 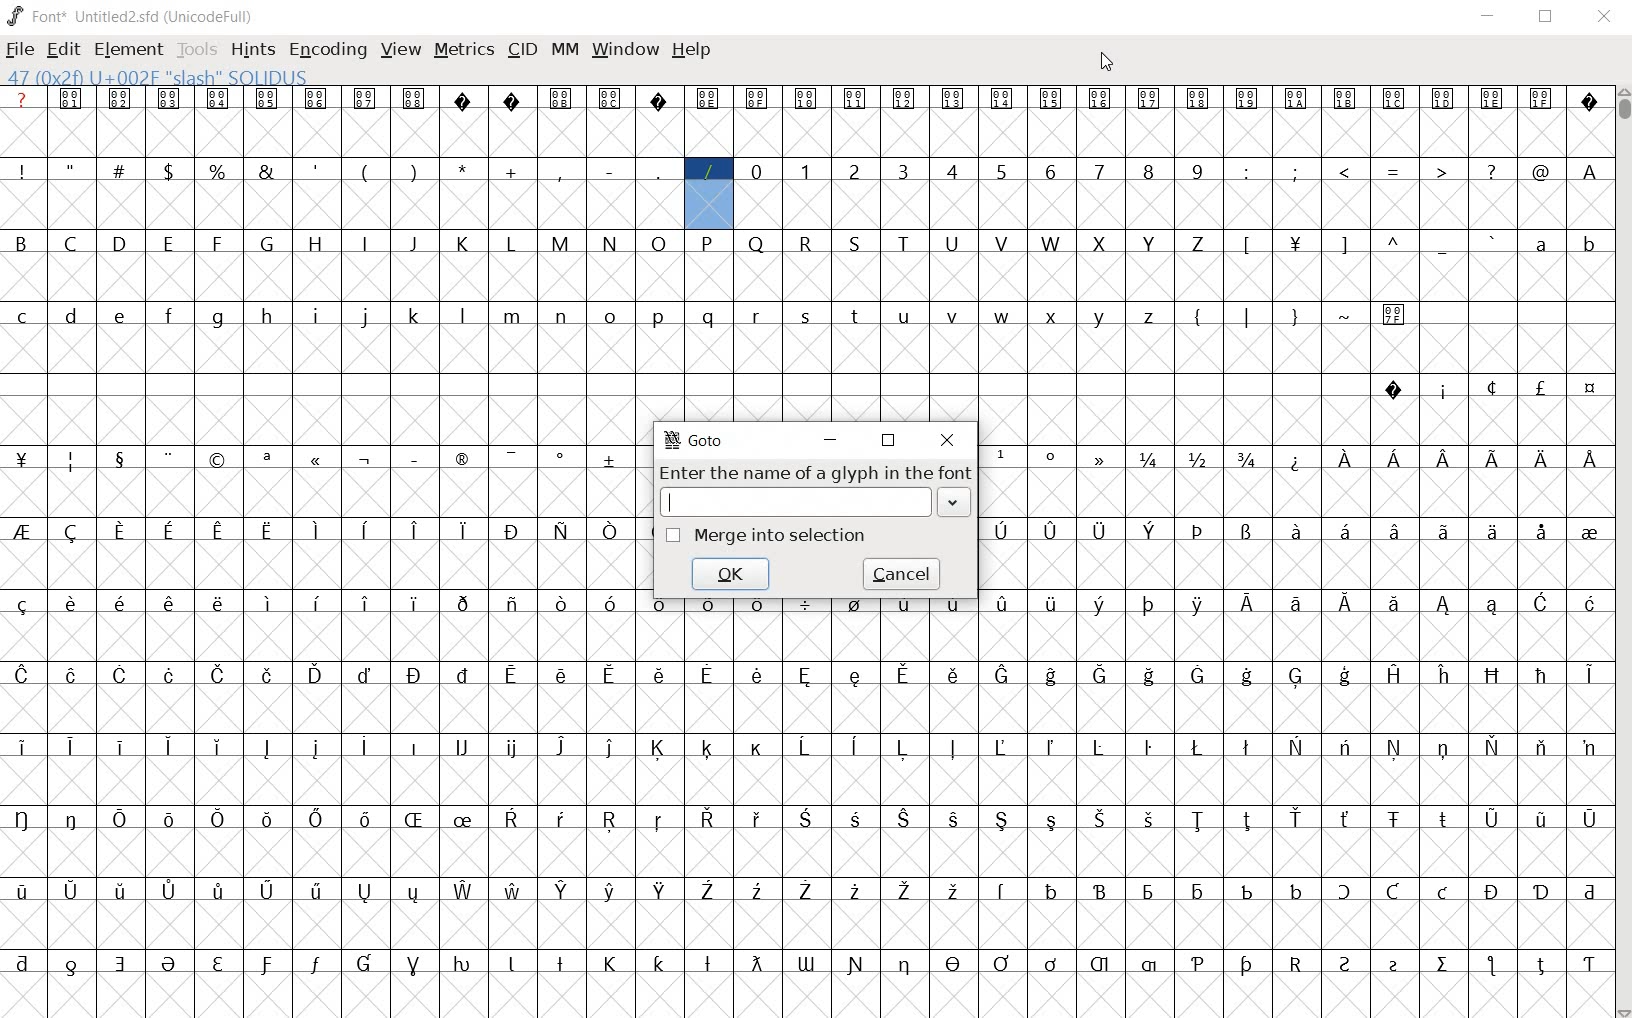 What do you see at coordinates (1541, 602) in the screenshot?
I see `glyph` at bounding box center [1541, 602].